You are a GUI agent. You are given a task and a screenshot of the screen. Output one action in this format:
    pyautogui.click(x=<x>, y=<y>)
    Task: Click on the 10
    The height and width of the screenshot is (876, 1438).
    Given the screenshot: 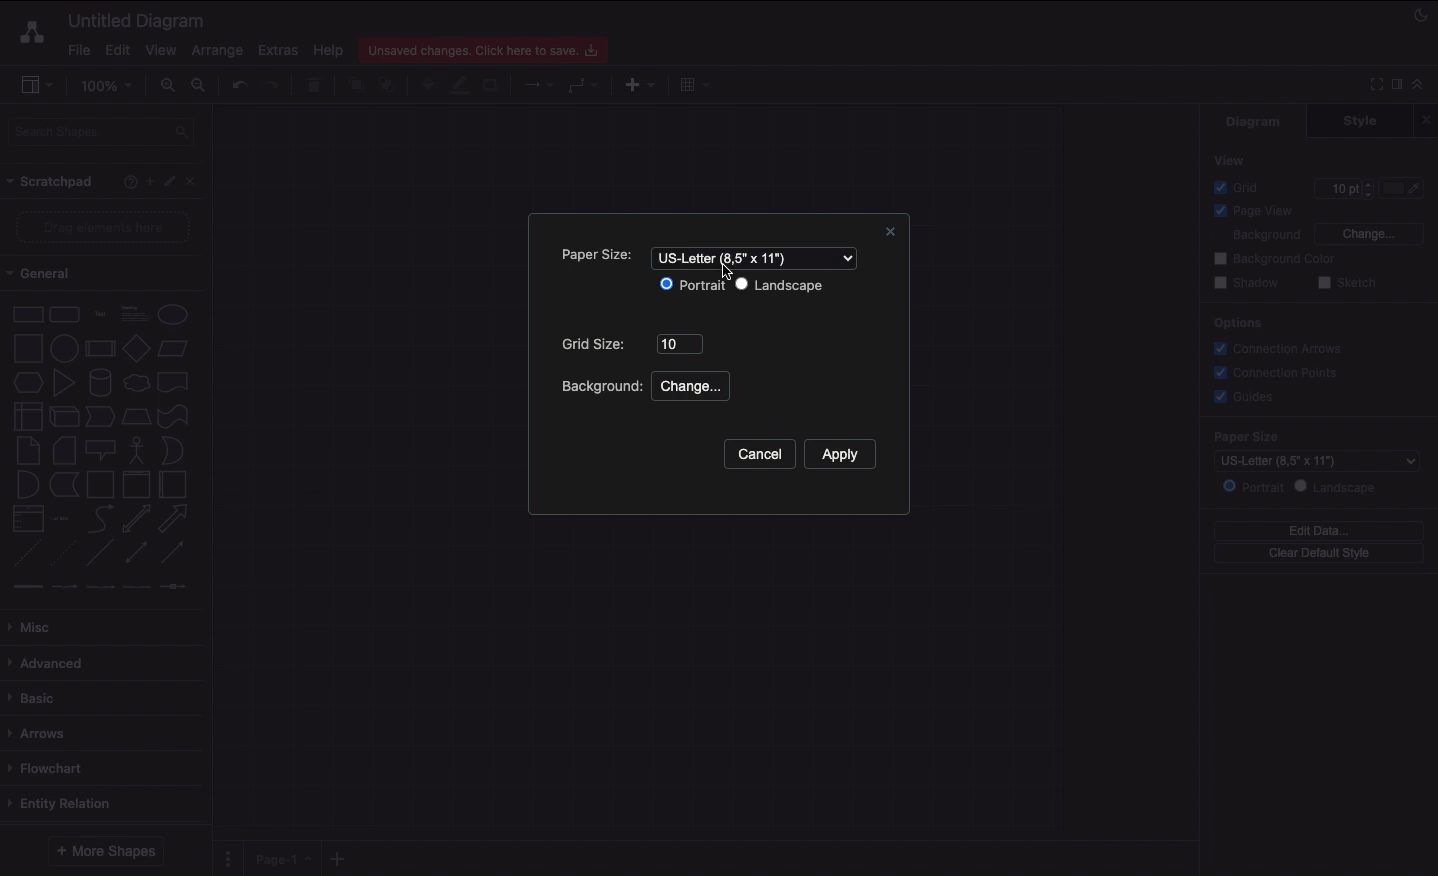 What is the action you would take?
    pyautogui.click(x=681, y=344)
    